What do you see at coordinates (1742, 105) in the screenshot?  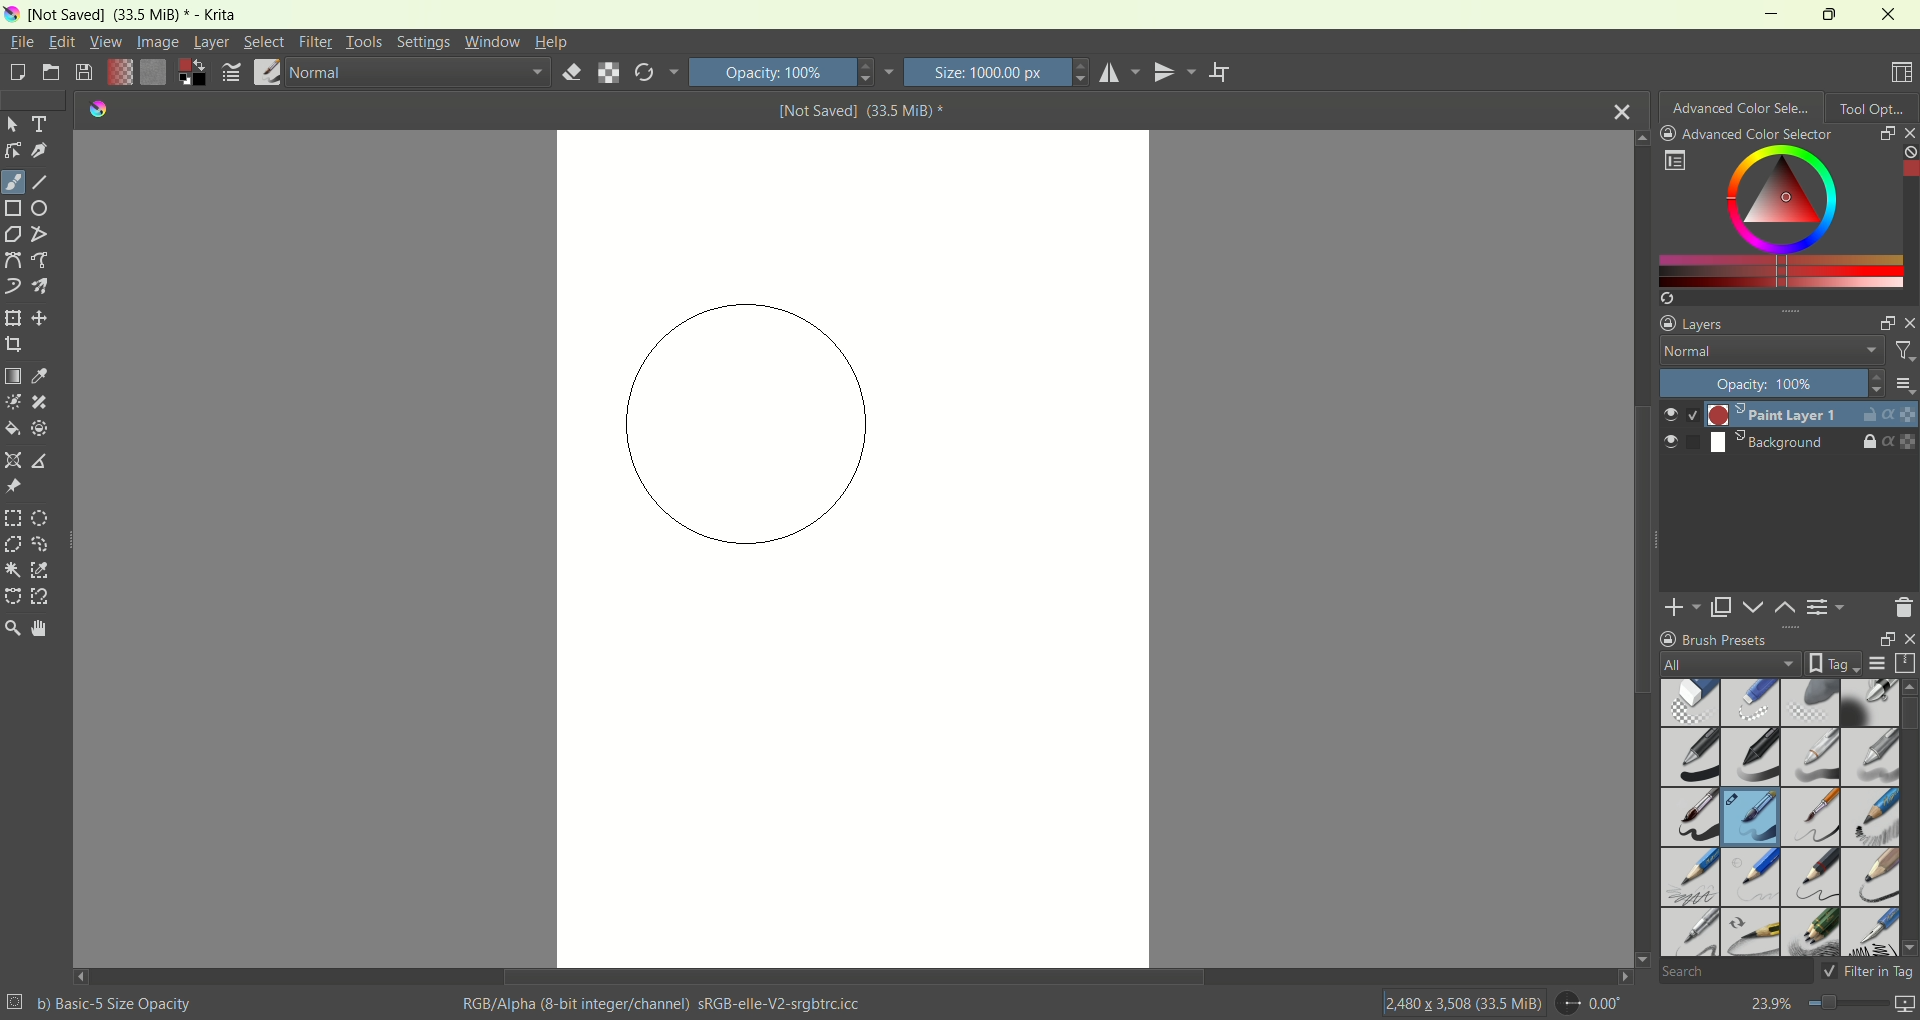 I see `advanced color selection` at bounding box center [1742, 105].